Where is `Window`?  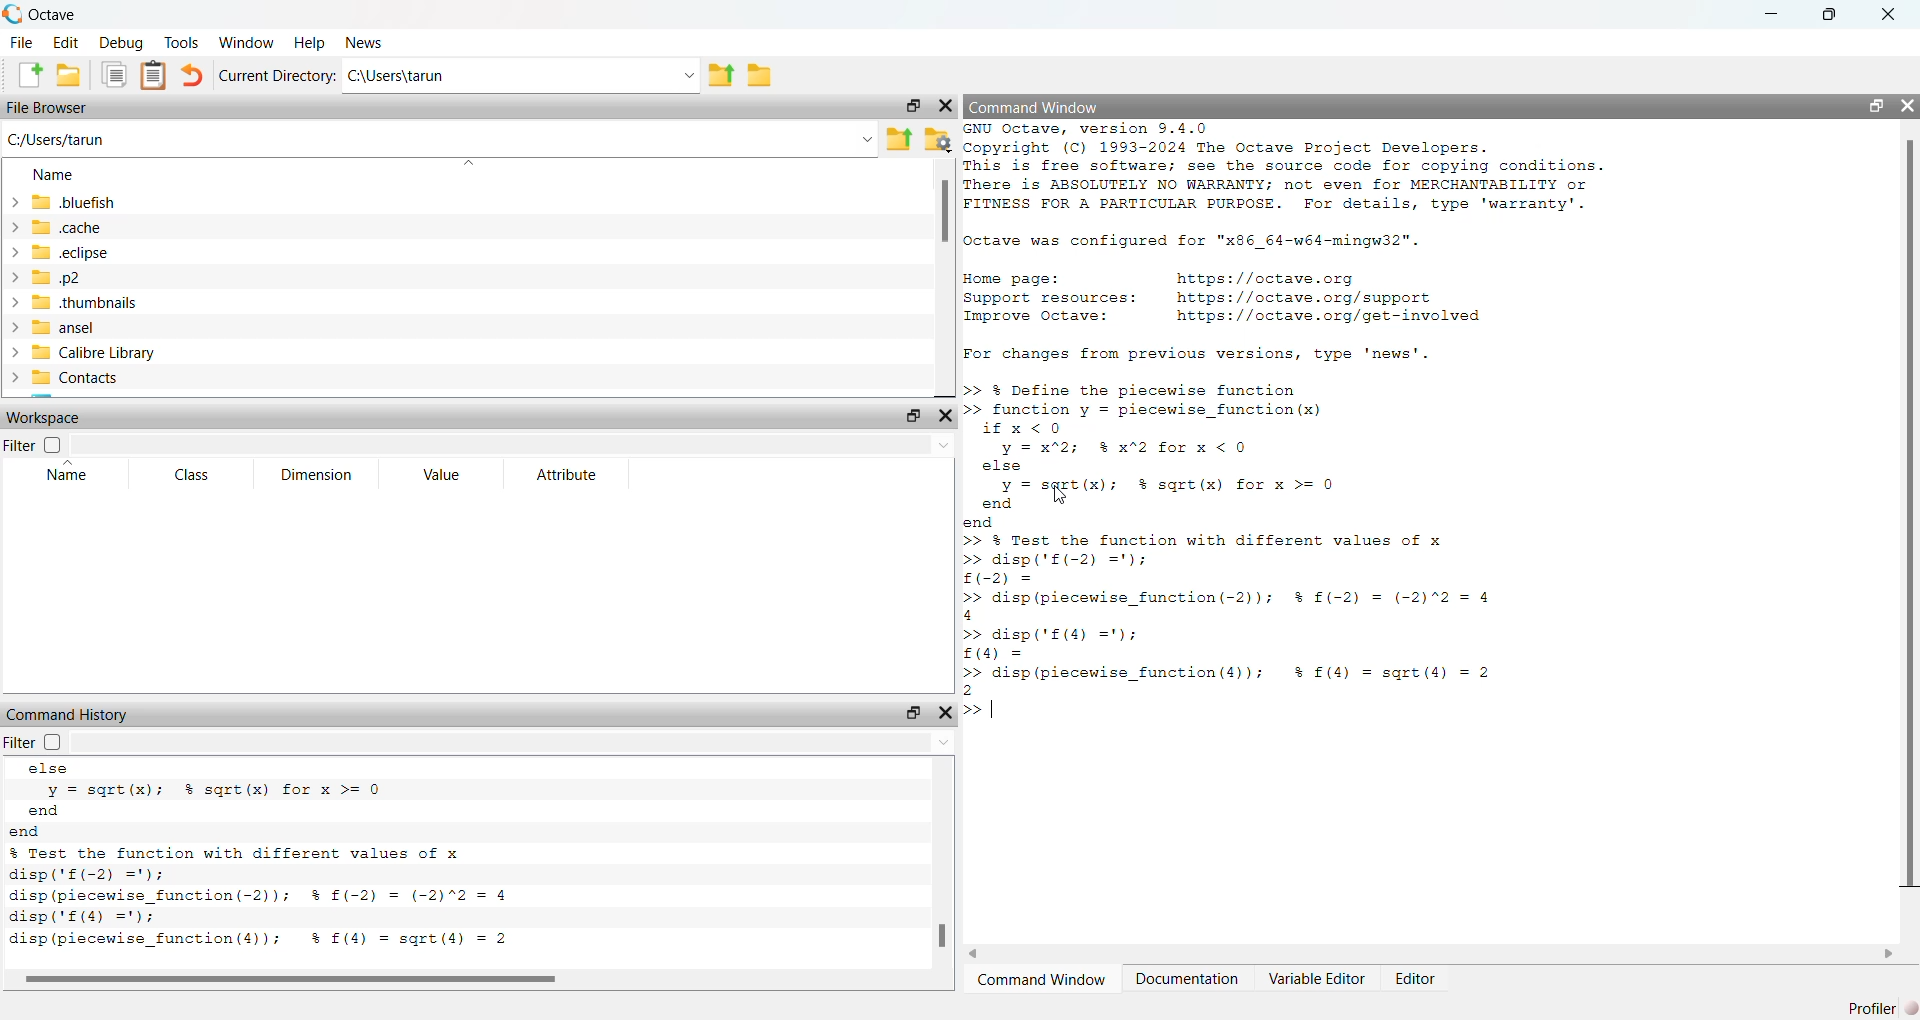 Window is located at coordinates (247, 41).